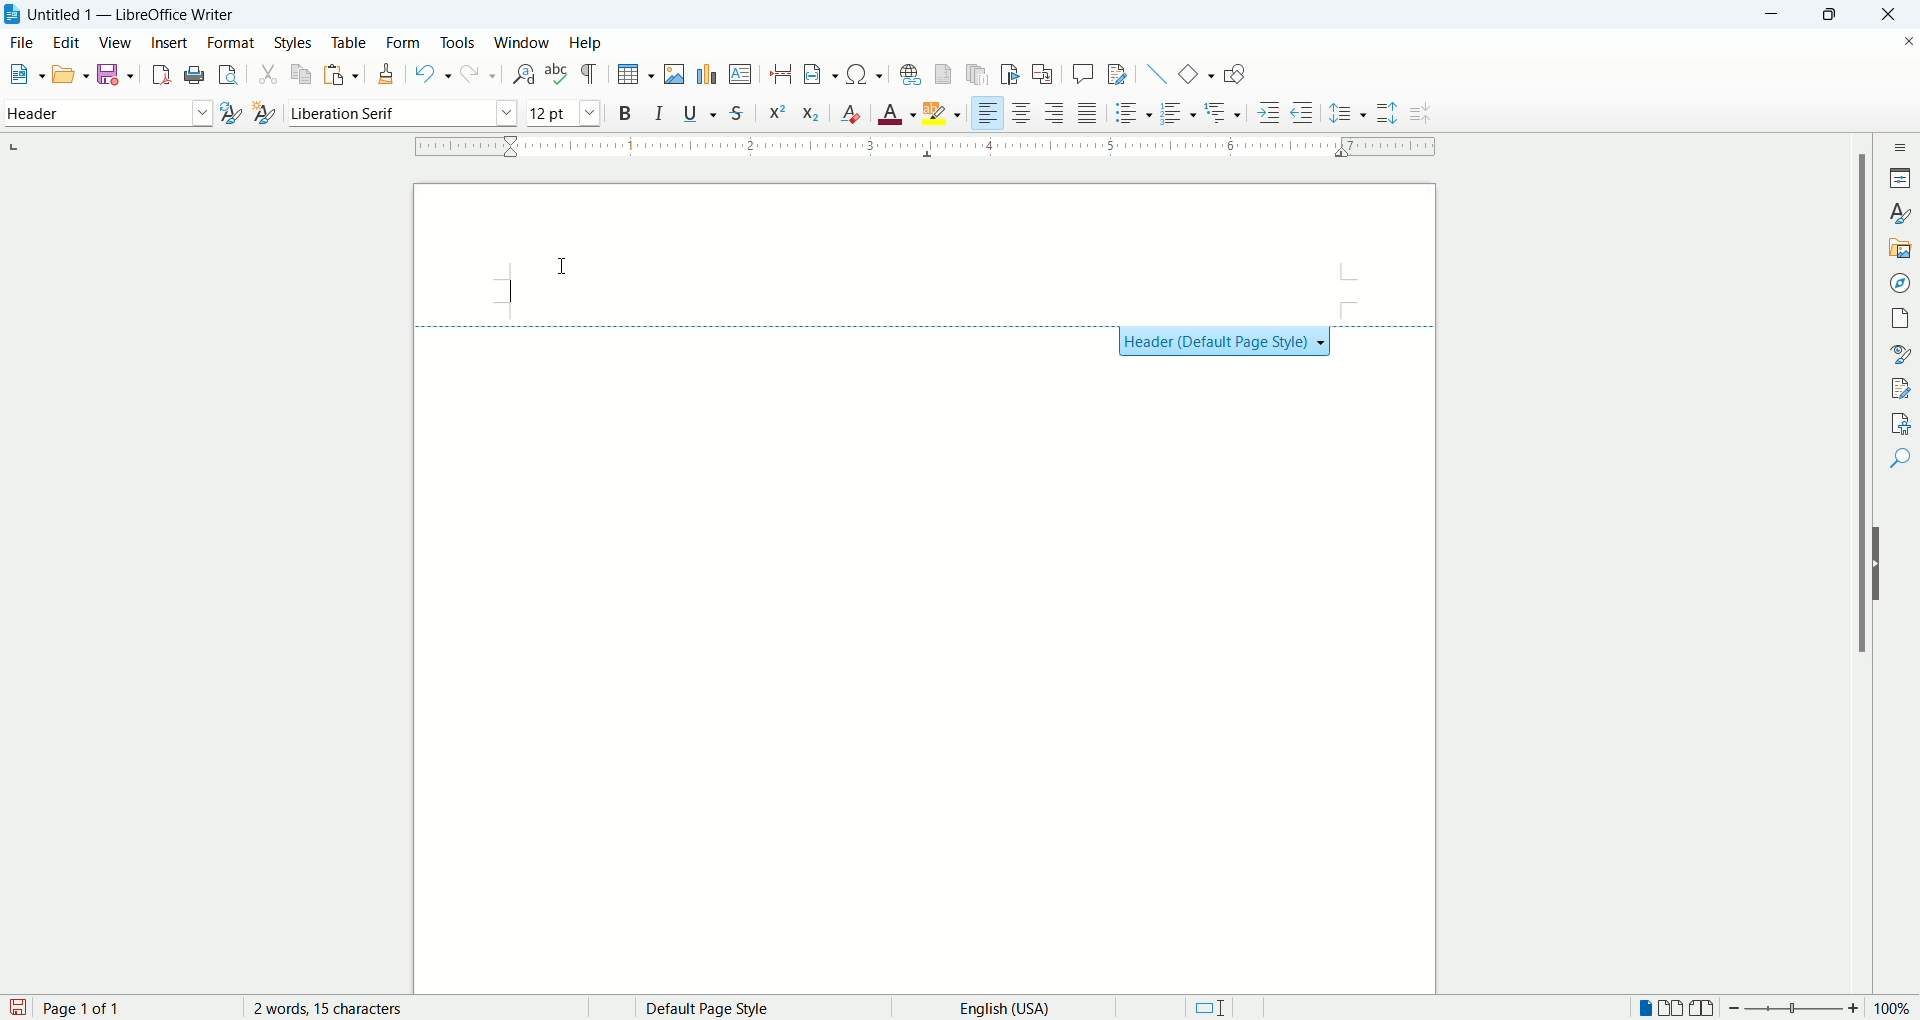 The width and height of the screenshot is (1920, 1020). What do you see at coordinates (739, 113) in the screenshot?
I see `strikethrough` at bounding box center [739, 113].